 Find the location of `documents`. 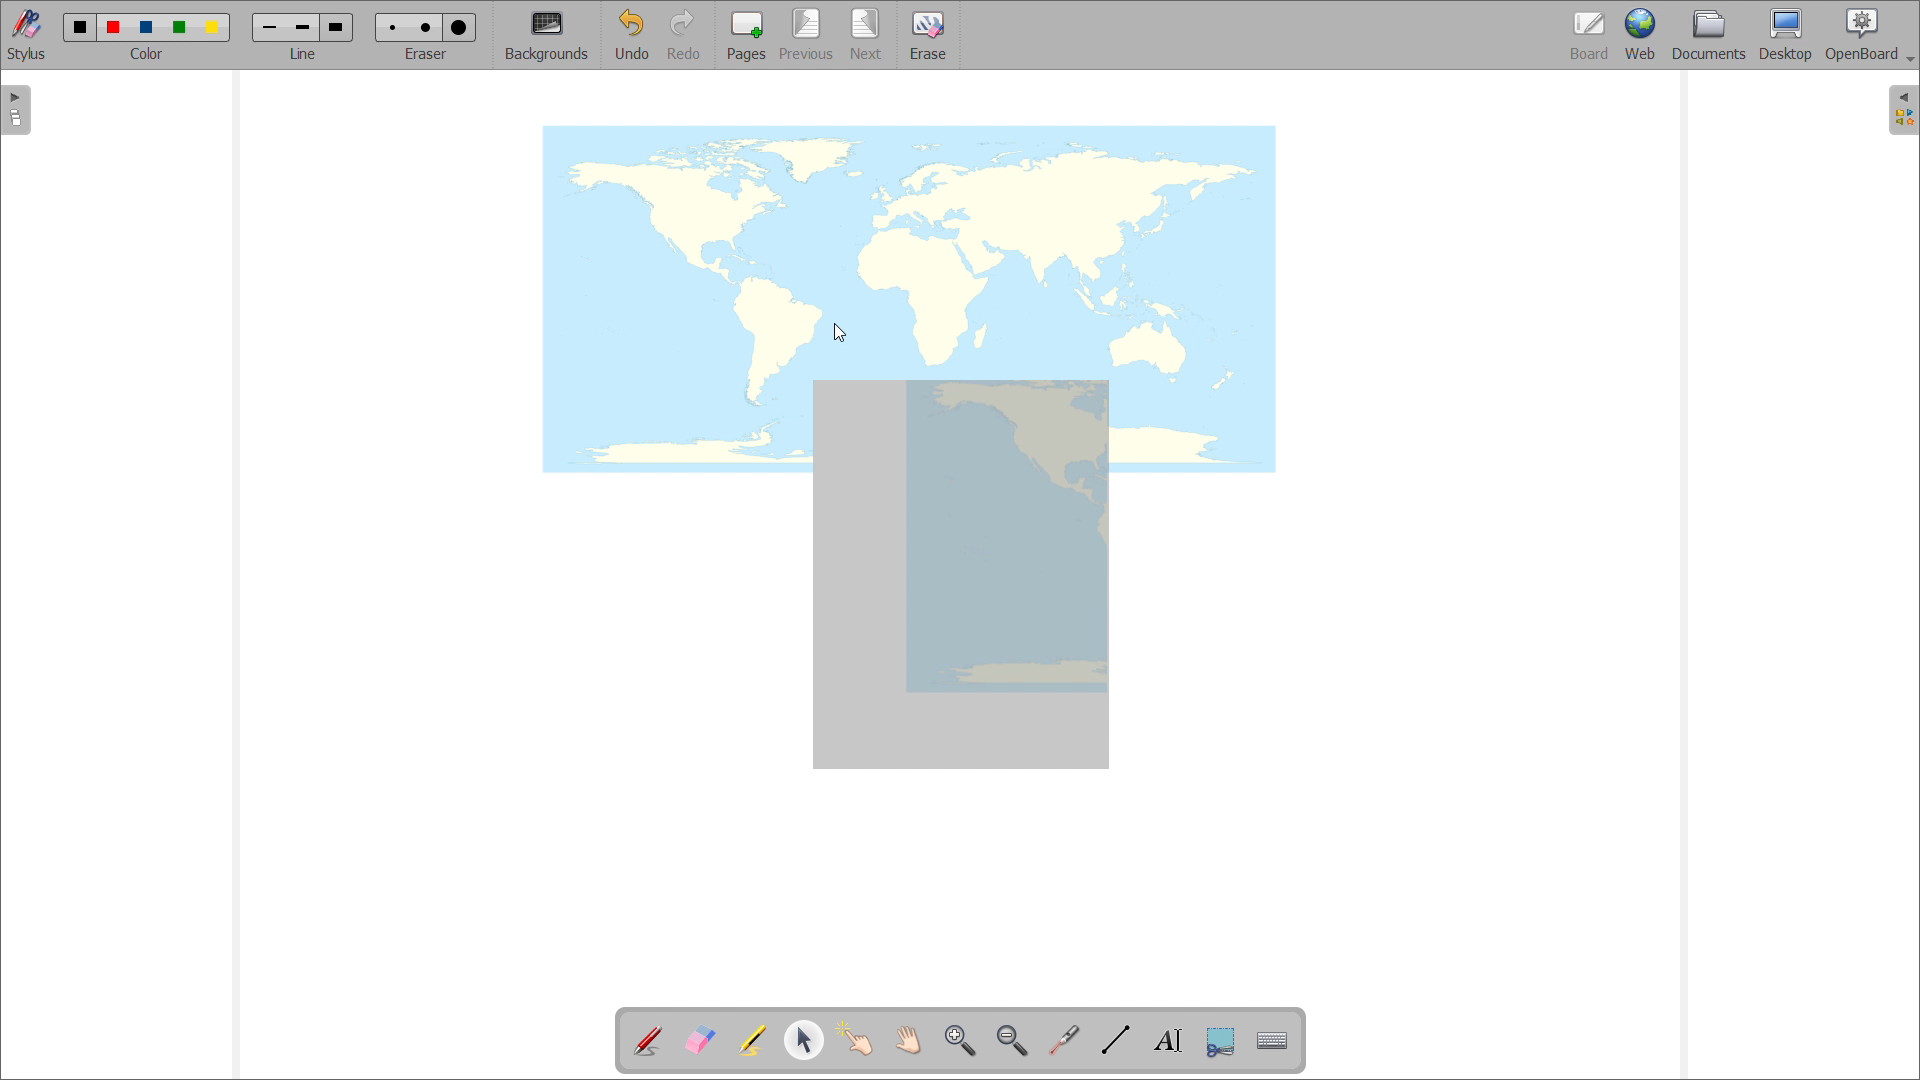

documents is located at coordinates (1710, 34).